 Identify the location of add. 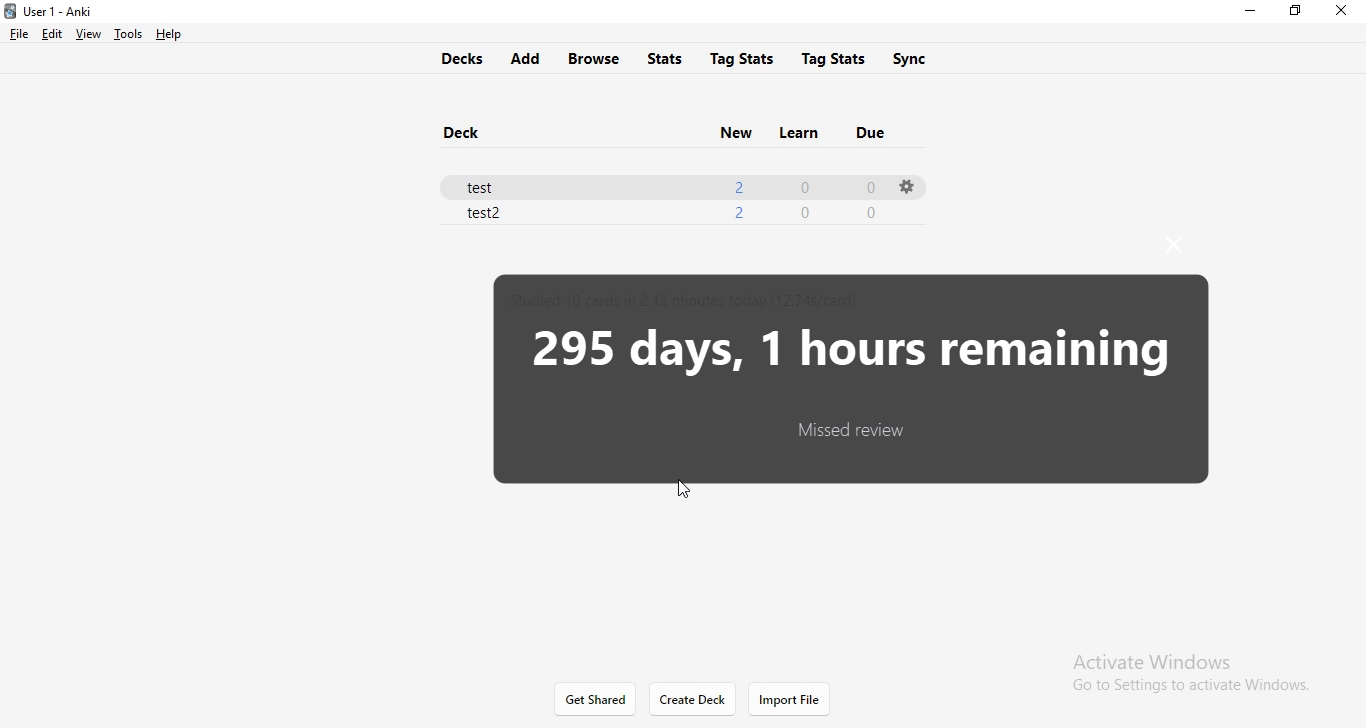
(524, 59).